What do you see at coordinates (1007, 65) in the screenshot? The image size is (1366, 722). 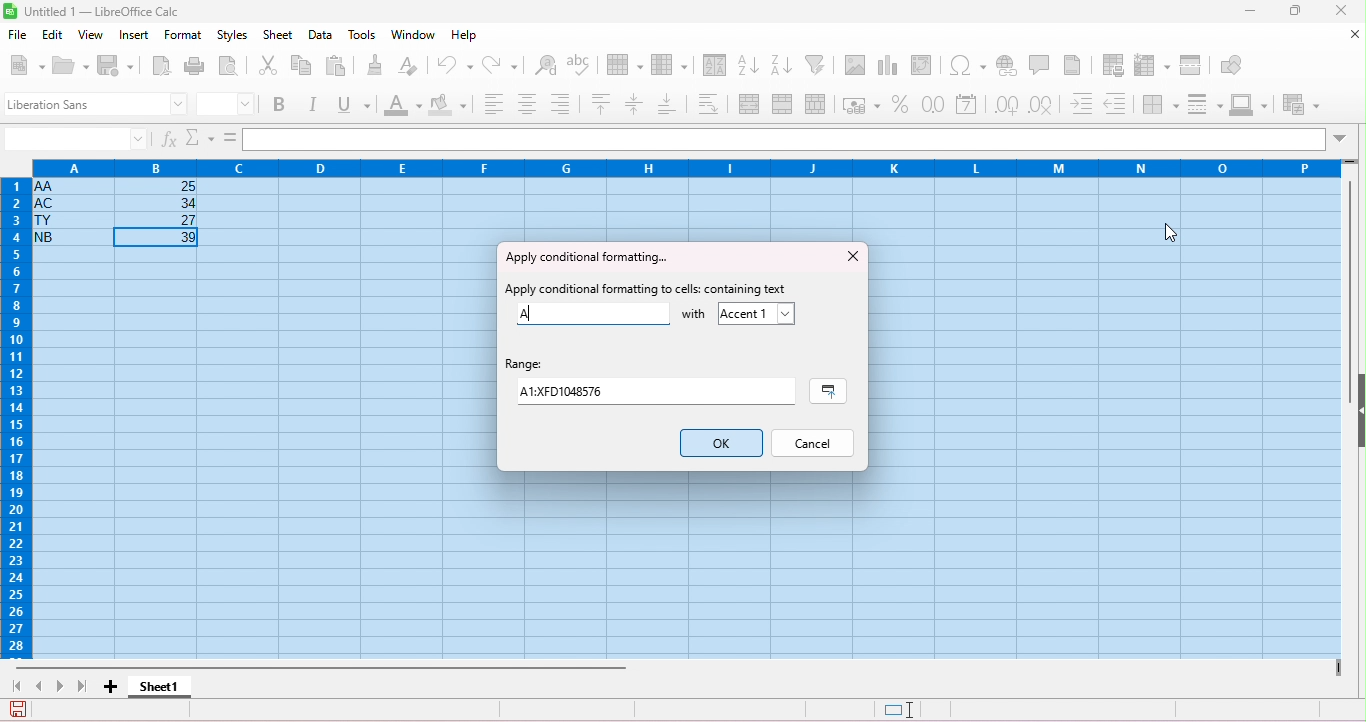 I see `insert hyperlink` at bounding box center [1007, 65].